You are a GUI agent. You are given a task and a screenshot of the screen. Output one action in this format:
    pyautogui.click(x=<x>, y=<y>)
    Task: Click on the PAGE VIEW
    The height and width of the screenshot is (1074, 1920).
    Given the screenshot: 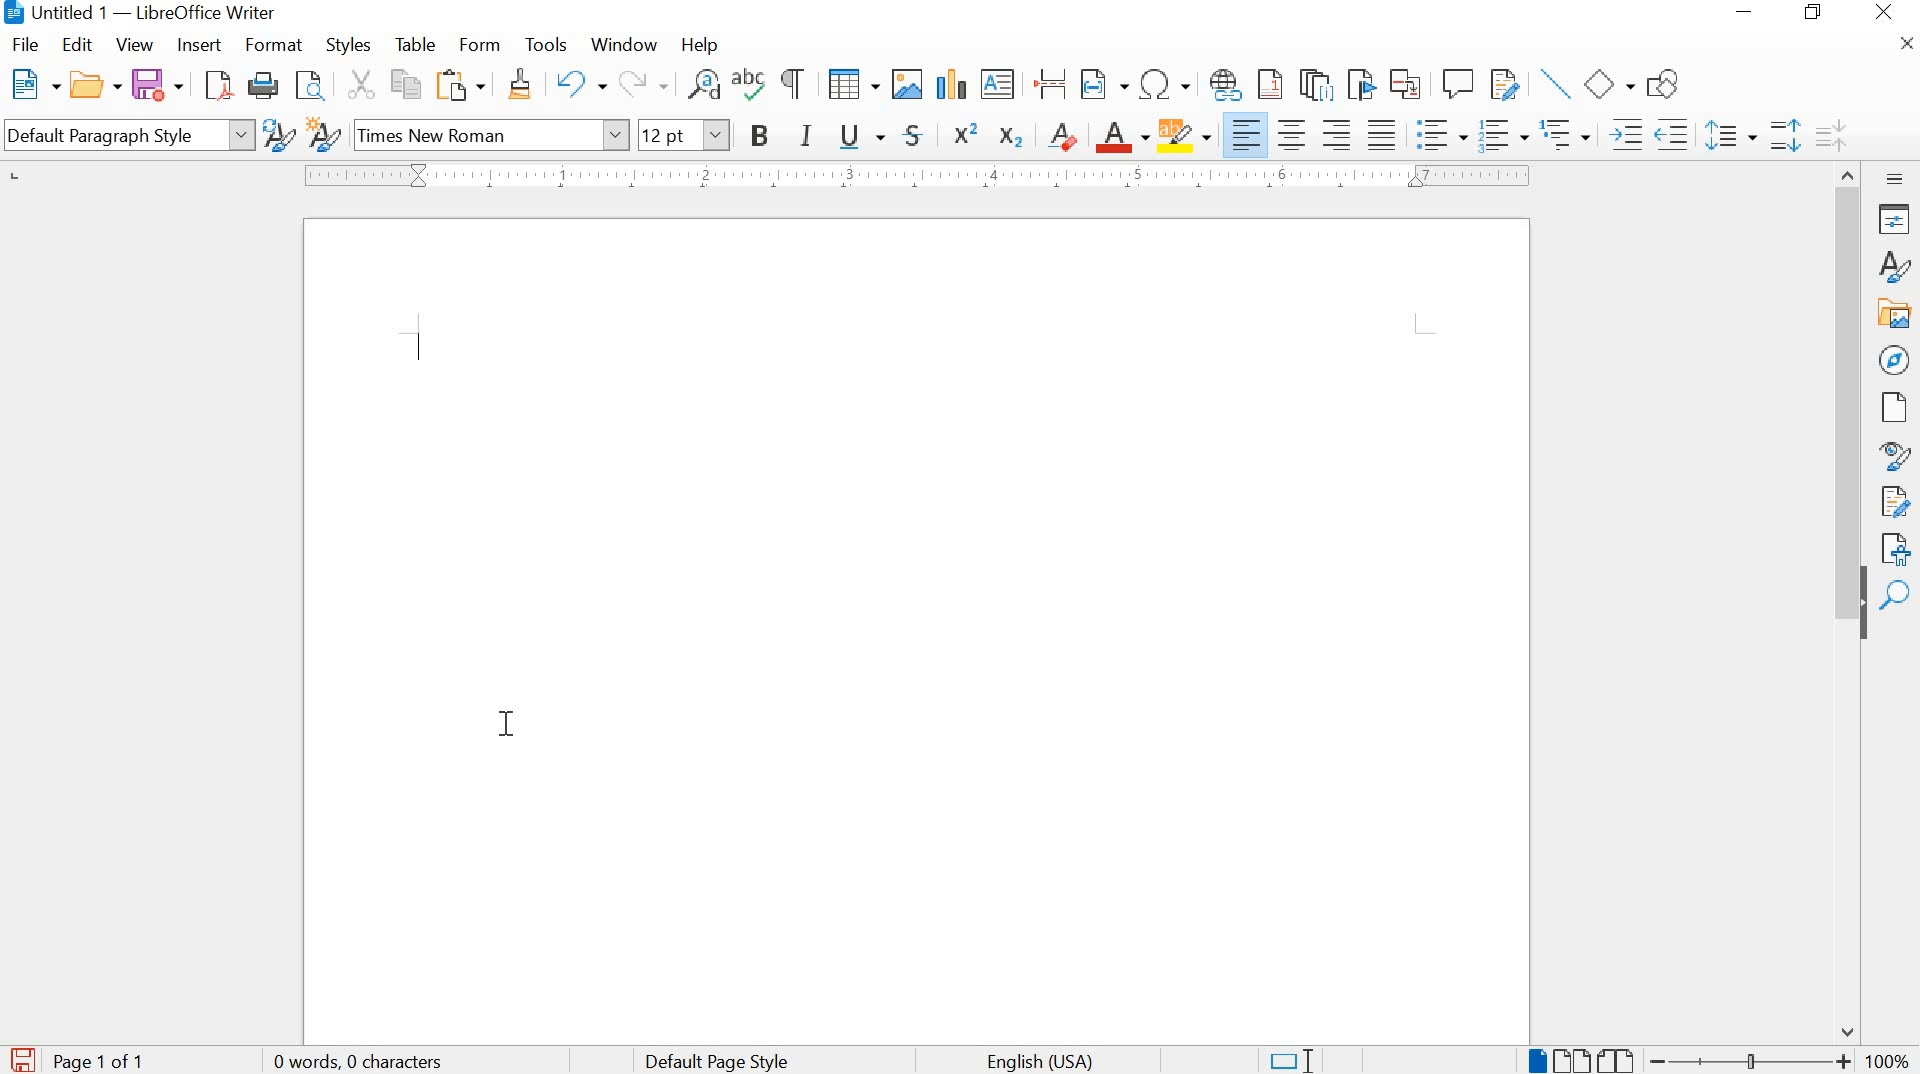 What is the action you would take?
    pyautogui.click(x=1582, y=1058)
    